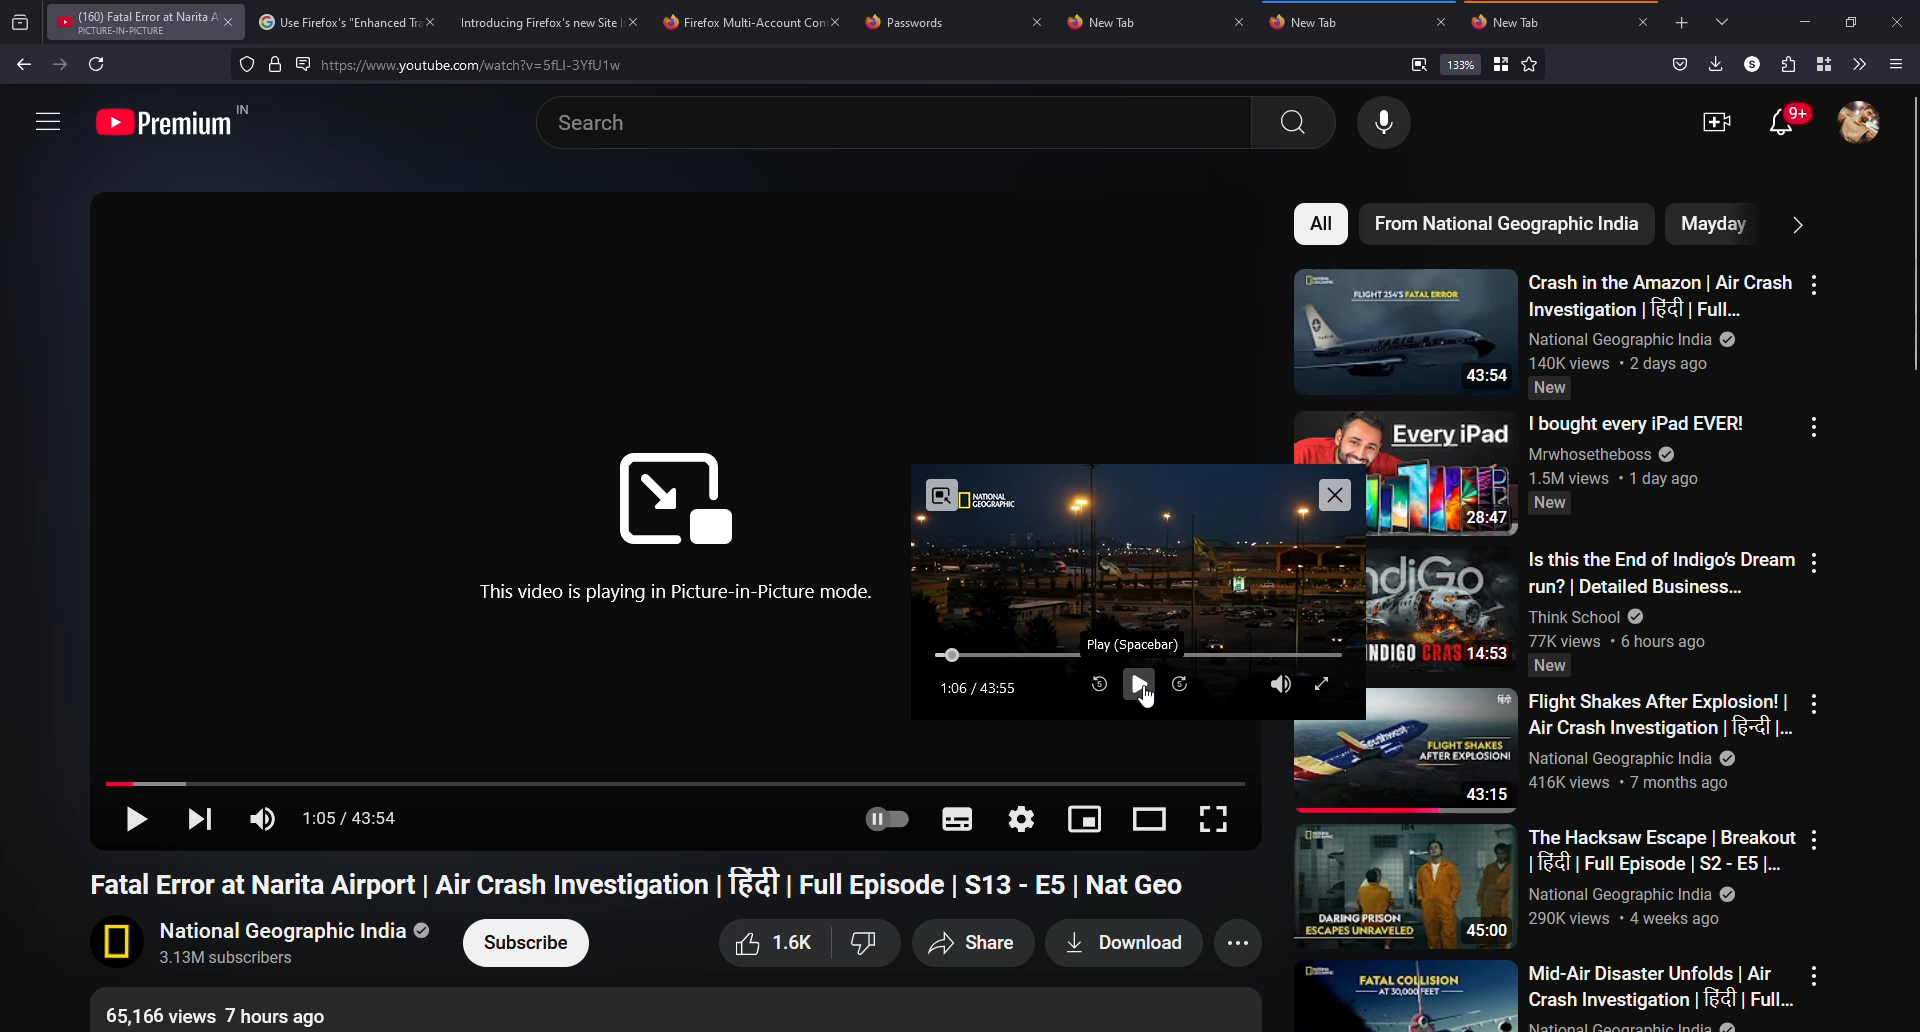 The height and width of the screenshot is (1032, 1920). I want to click on tab, so click(1304, 22).